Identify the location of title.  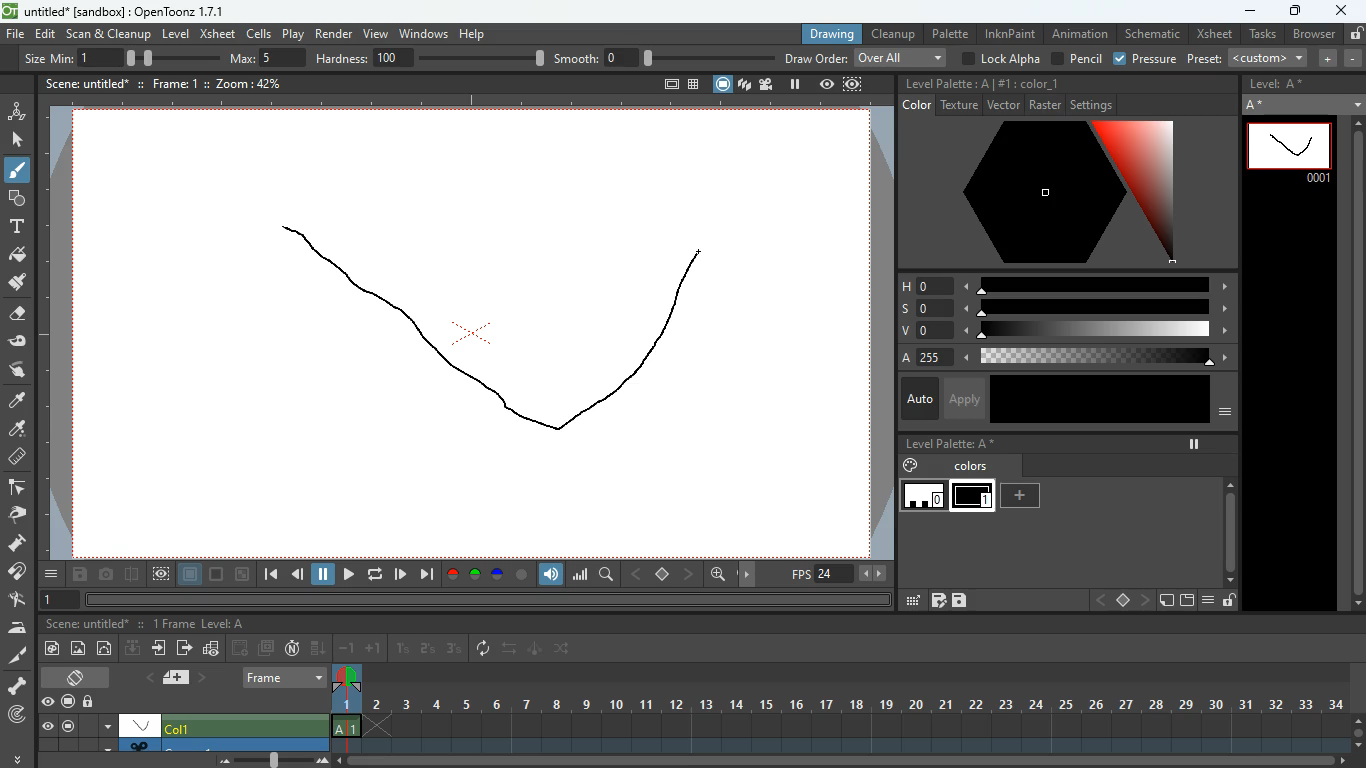
(84, 82).